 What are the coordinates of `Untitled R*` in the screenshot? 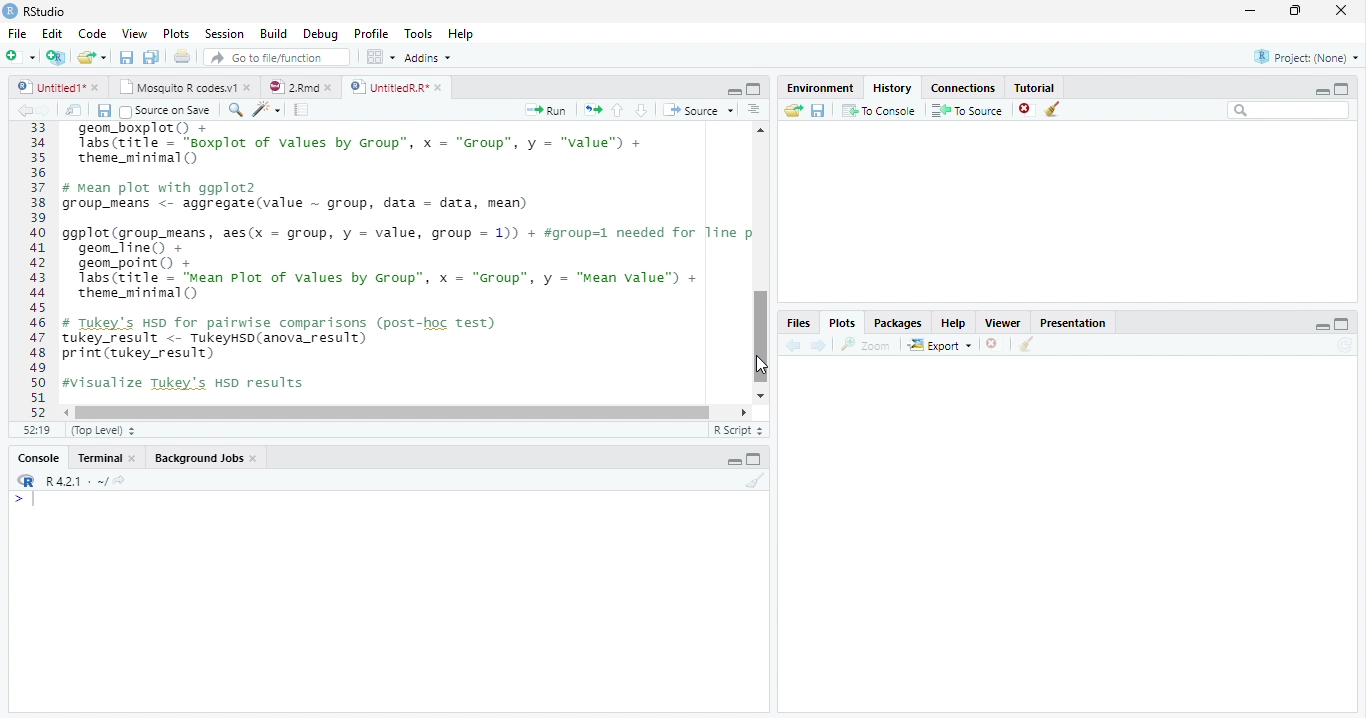 It's located at (396, 87).